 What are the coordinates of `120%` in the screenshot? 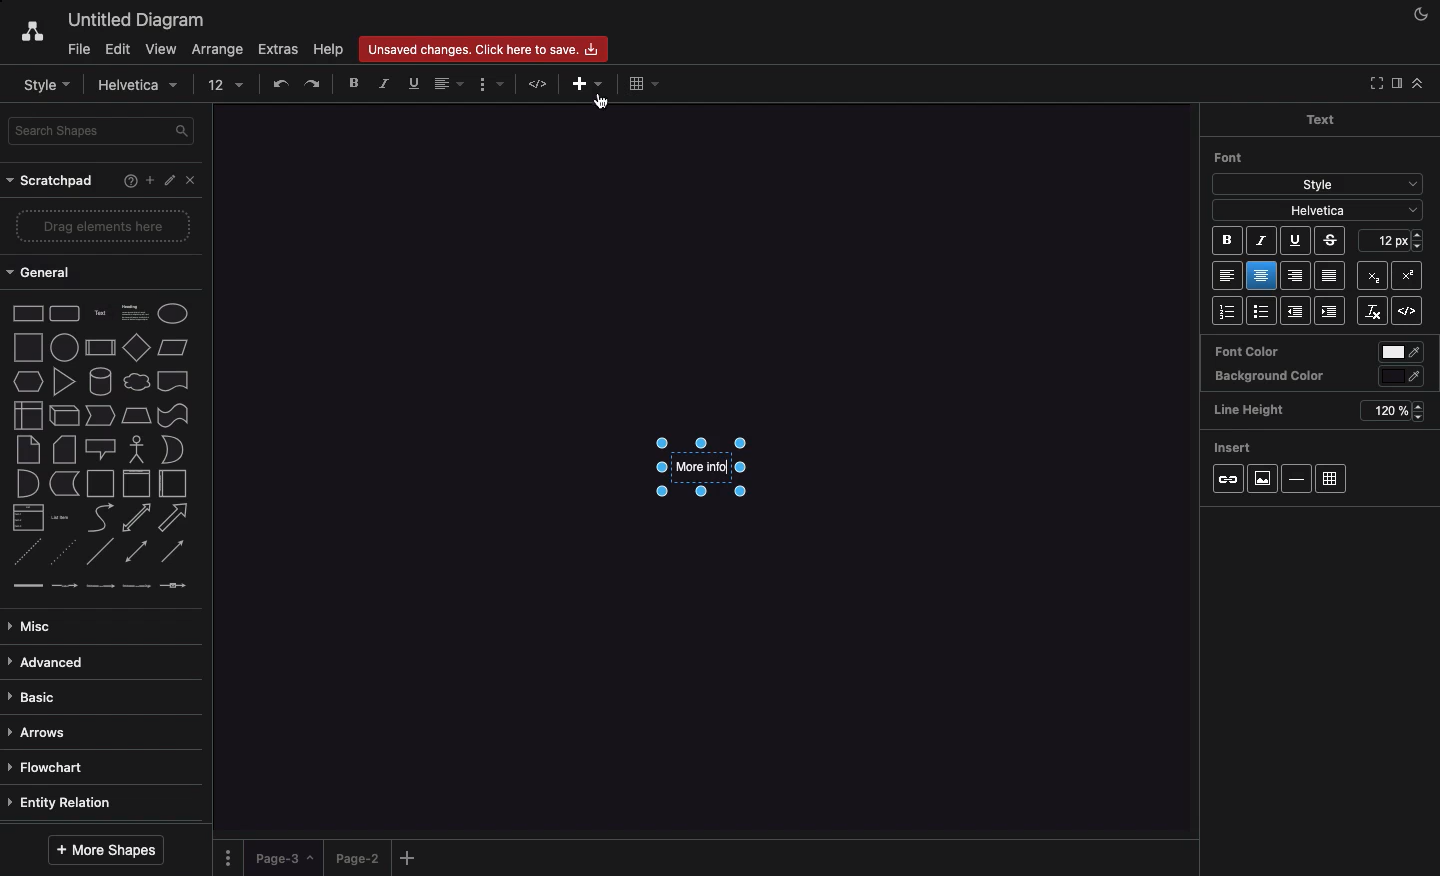 It's located at (1390, 412).